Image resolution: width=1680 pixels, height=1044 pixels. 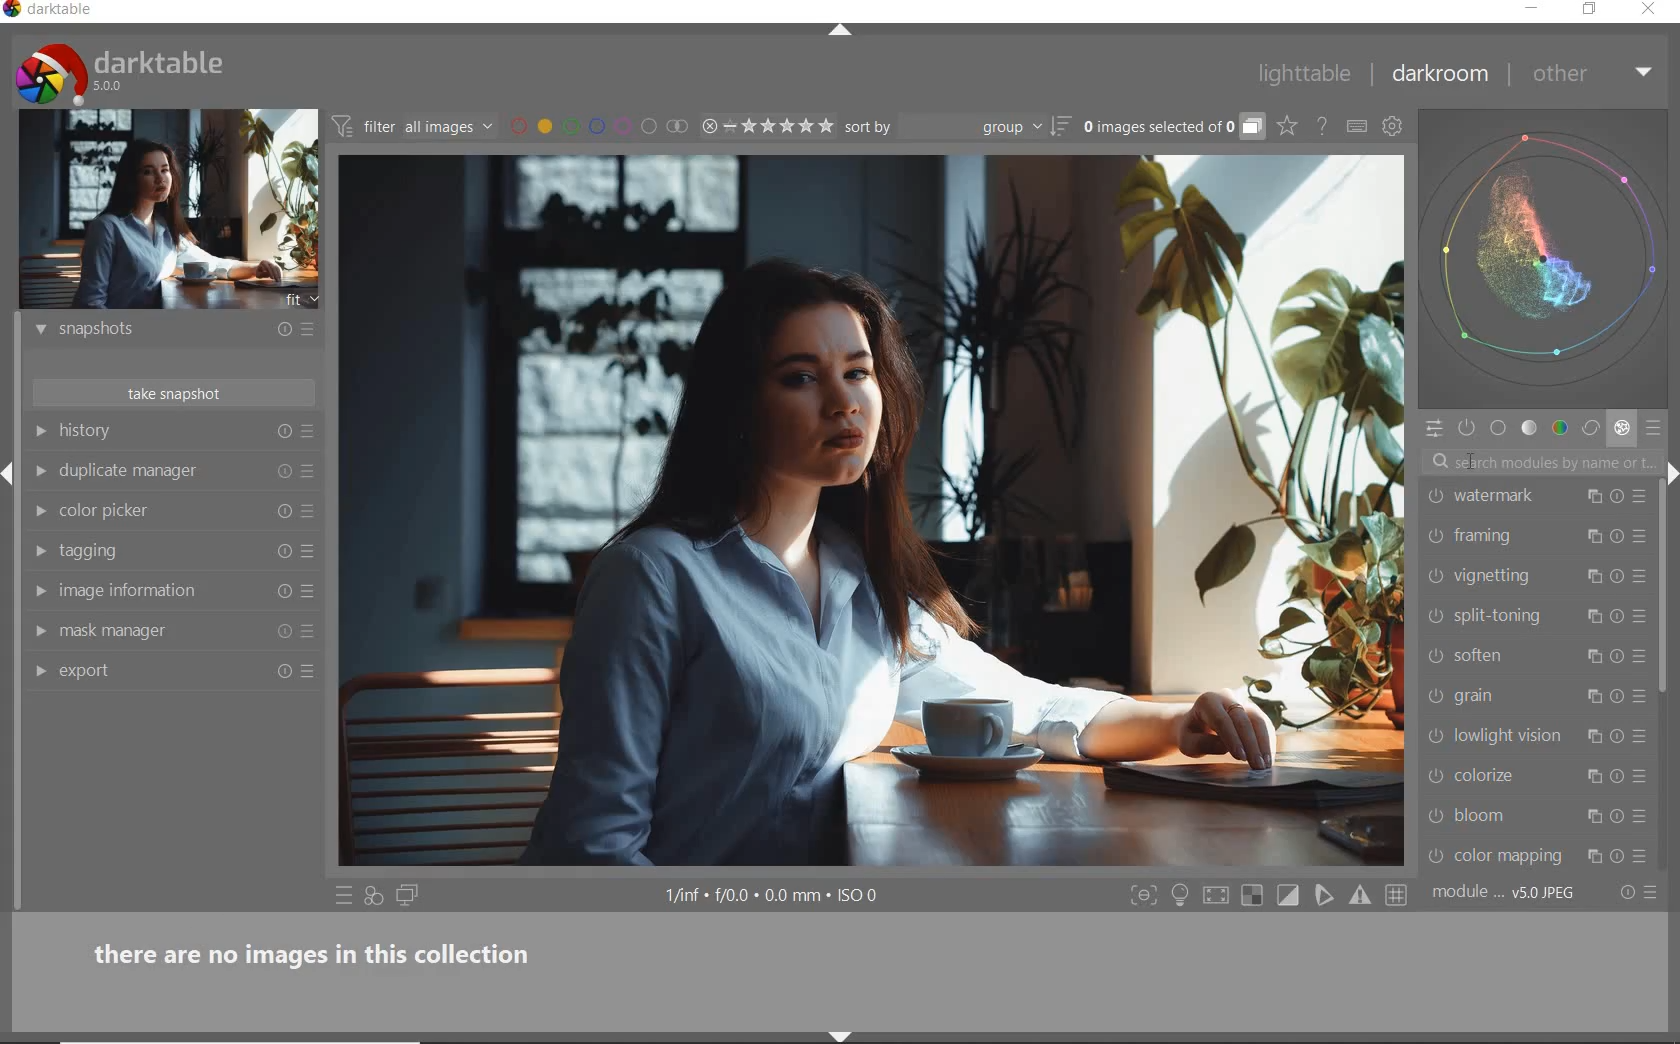 What do you see at coordinates (1597, 620) in the screenshot?
I see `multiple instance actions` at bounding box center [1597, 620].